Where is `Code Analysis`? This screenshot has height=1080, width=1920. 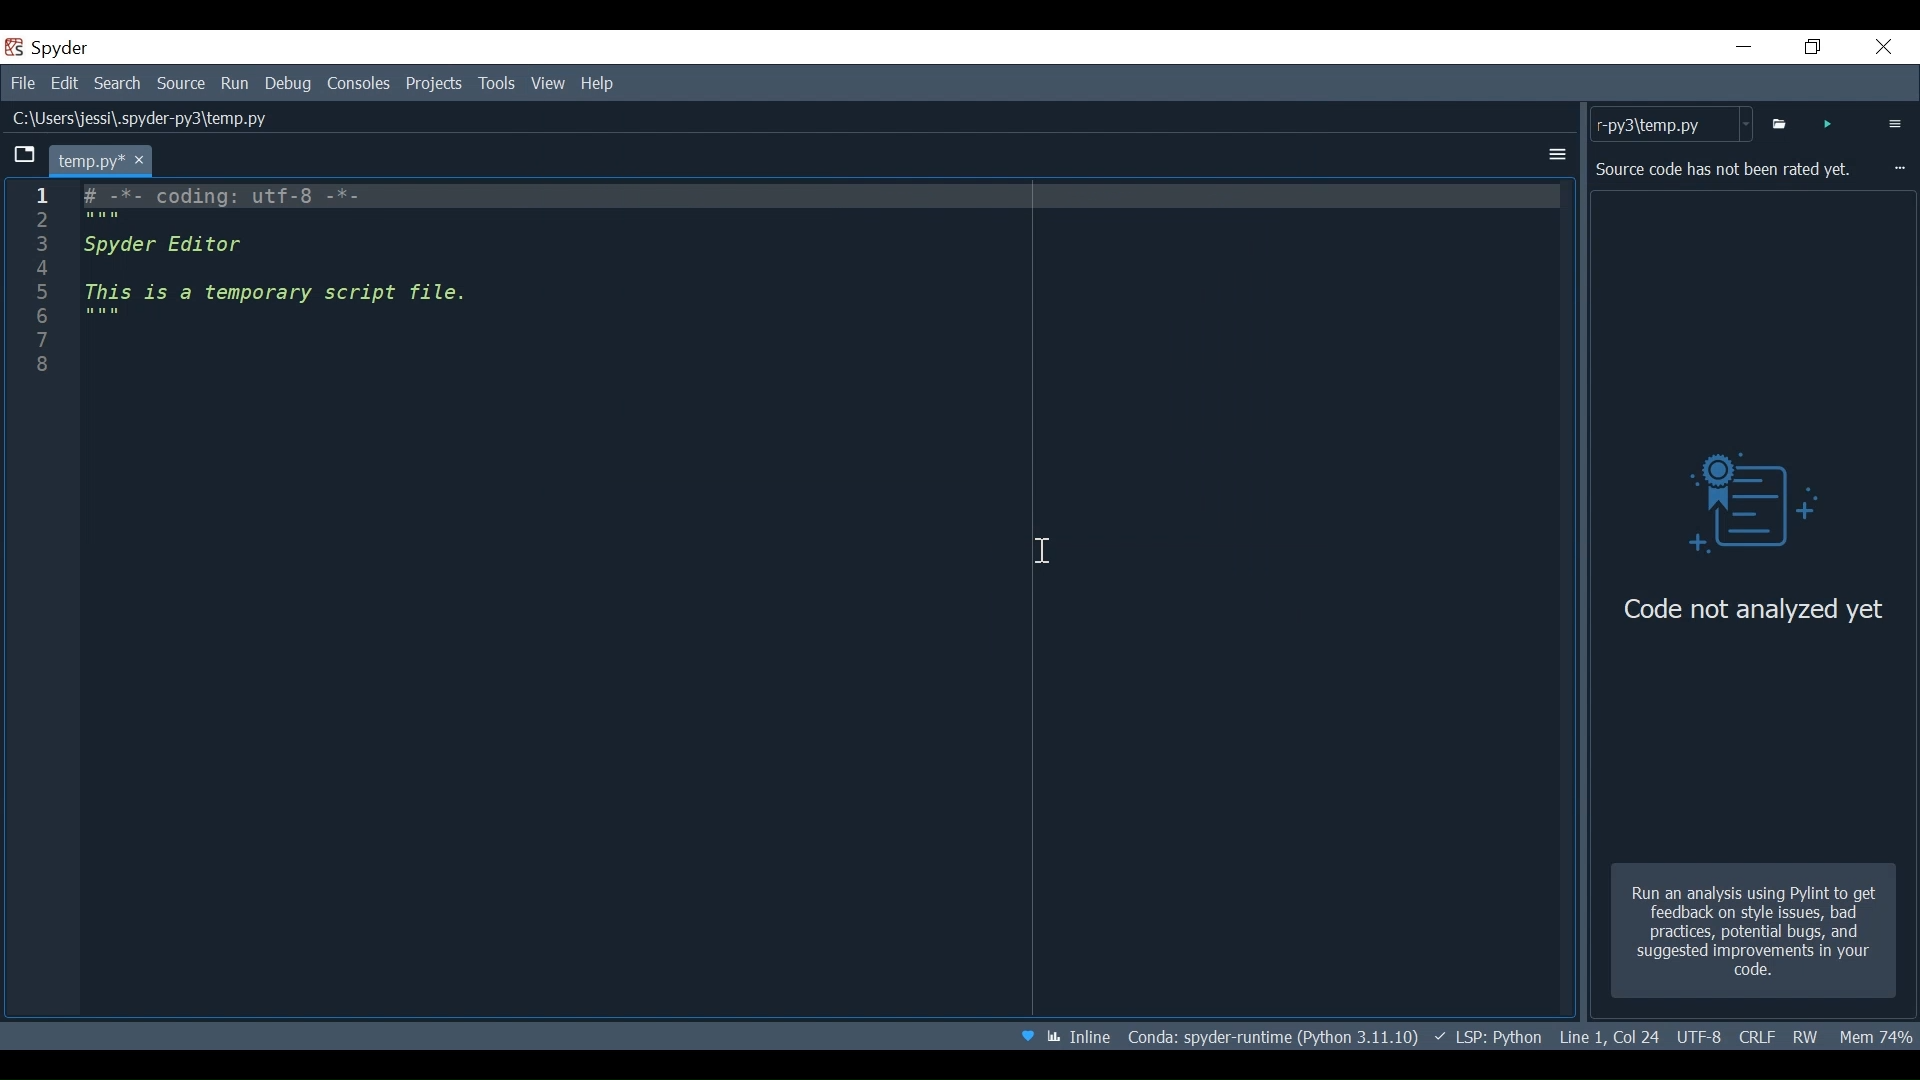
Code Analysis is located at coordinates (1758, 501).